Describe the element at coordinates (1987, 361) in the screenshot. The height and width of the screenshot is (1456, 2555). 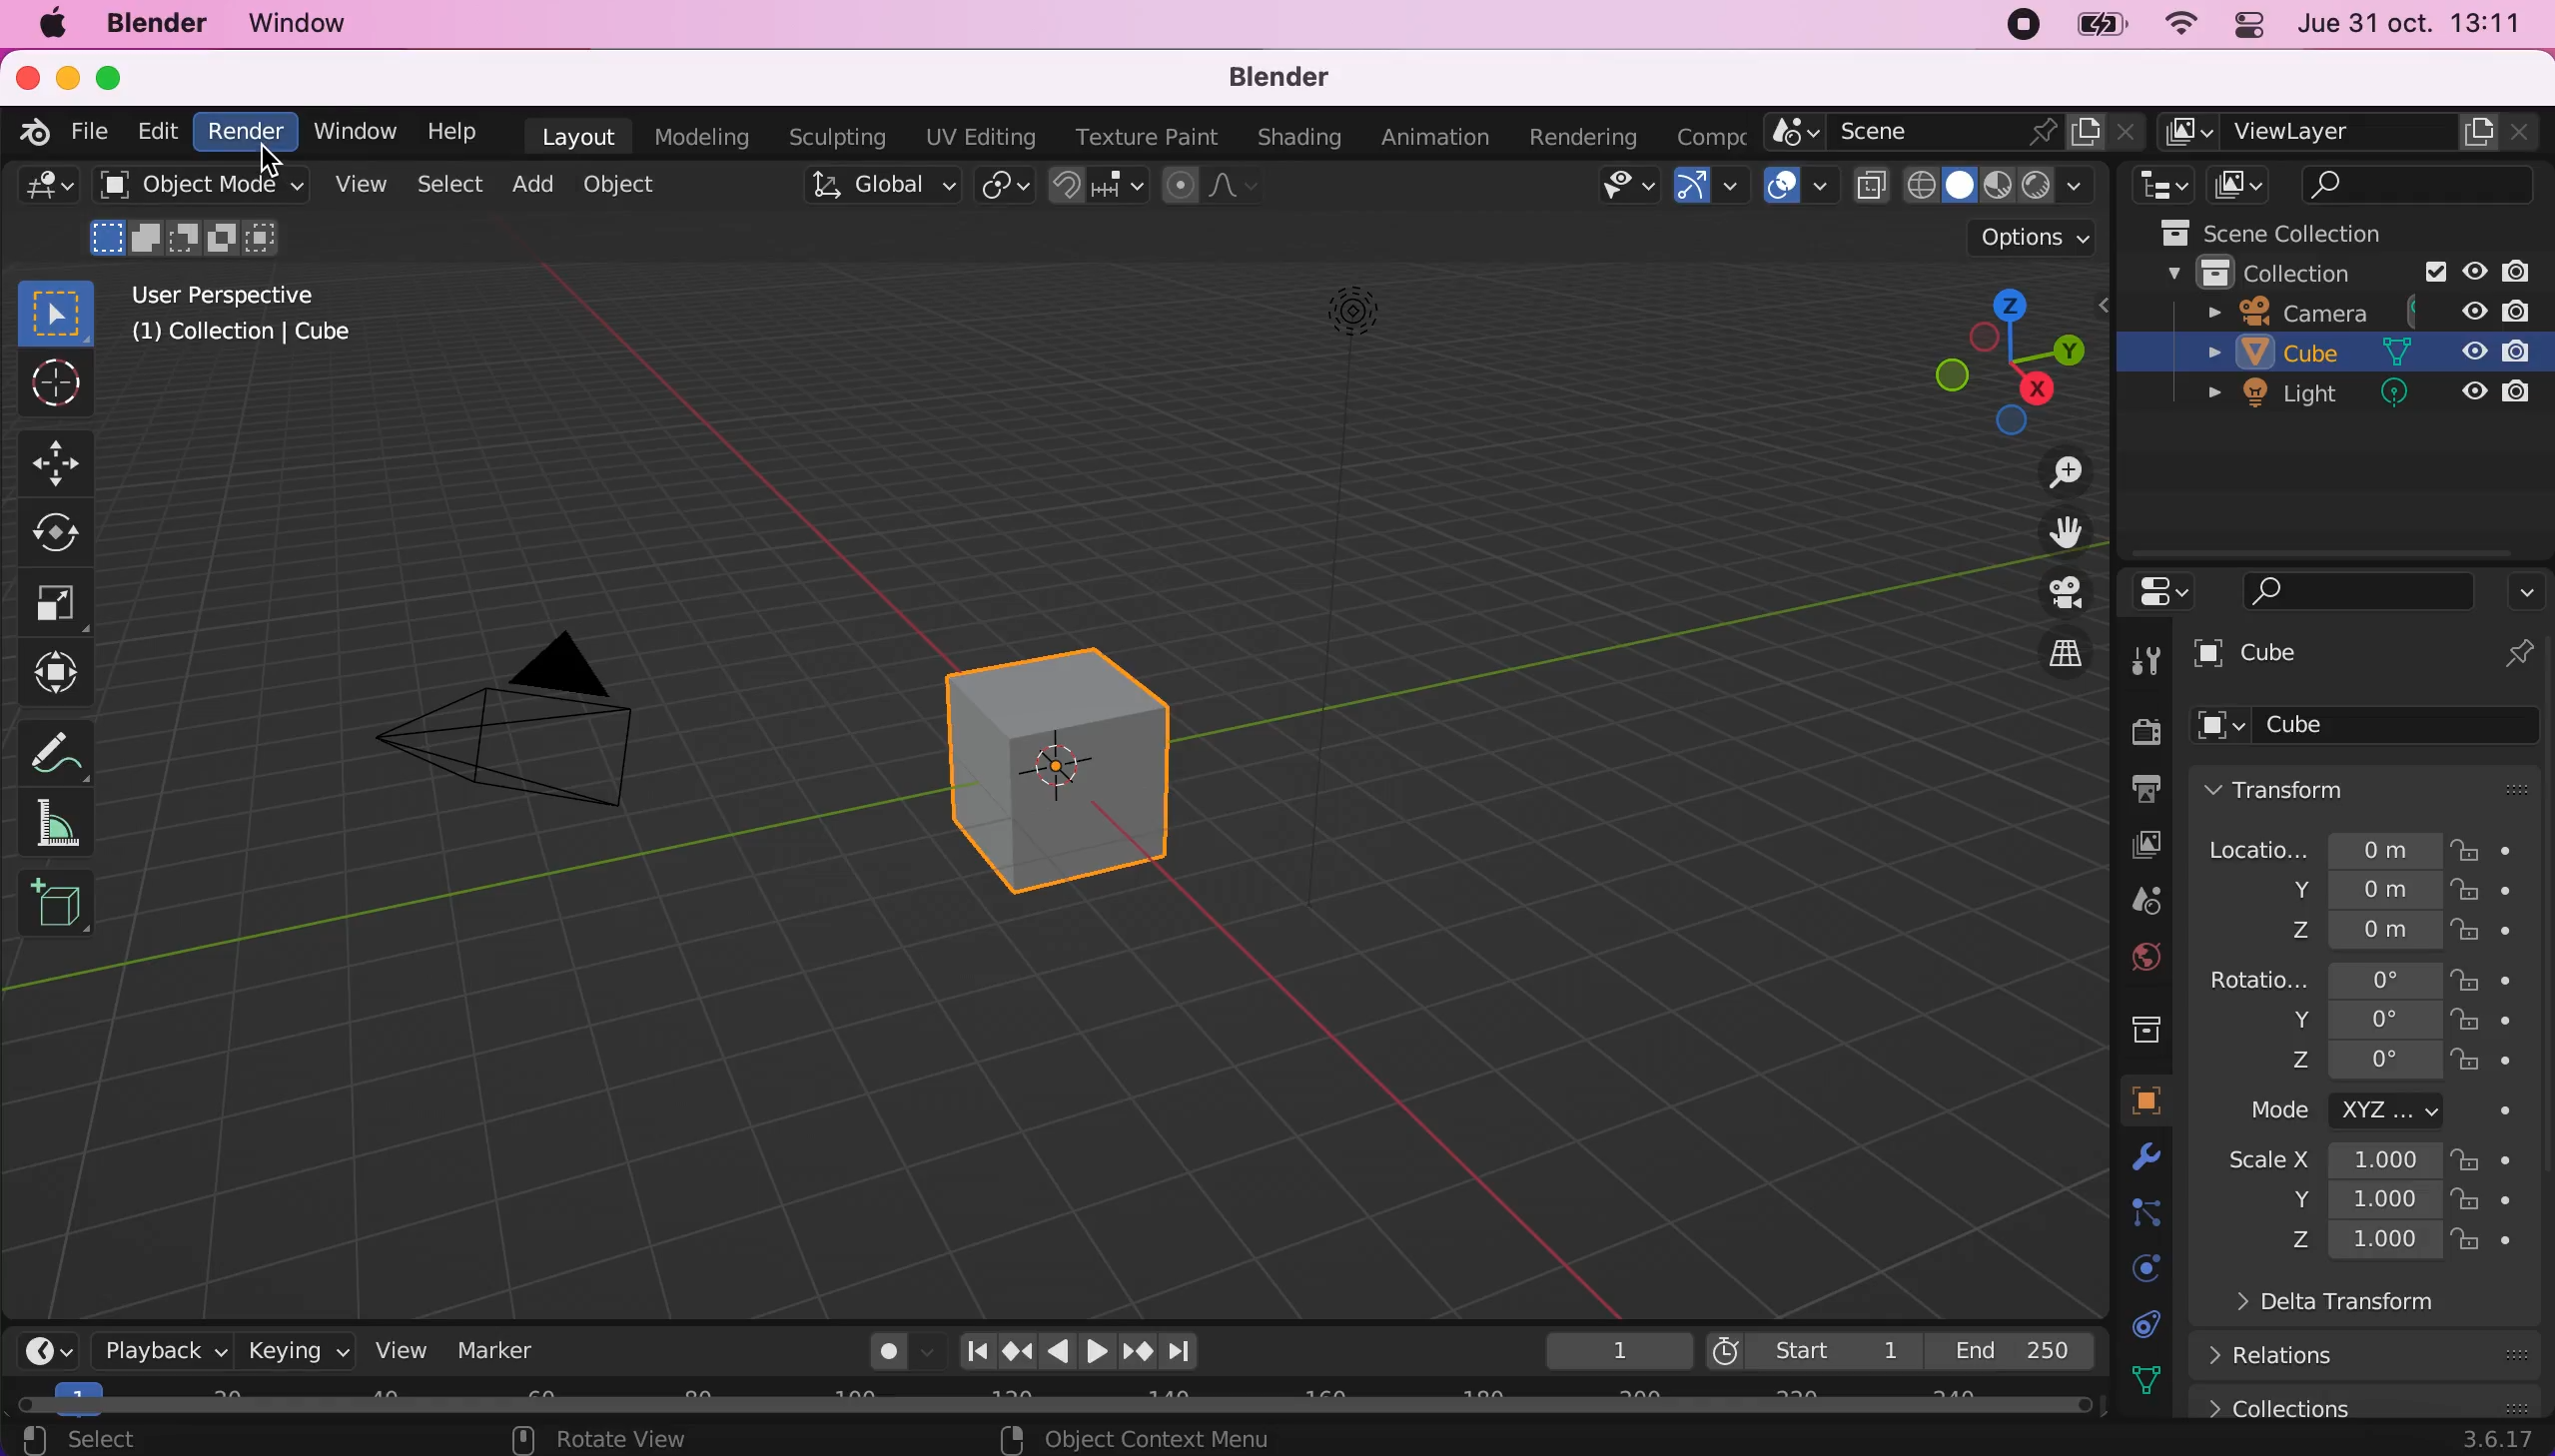
I see `click shortcut drag` at that location.